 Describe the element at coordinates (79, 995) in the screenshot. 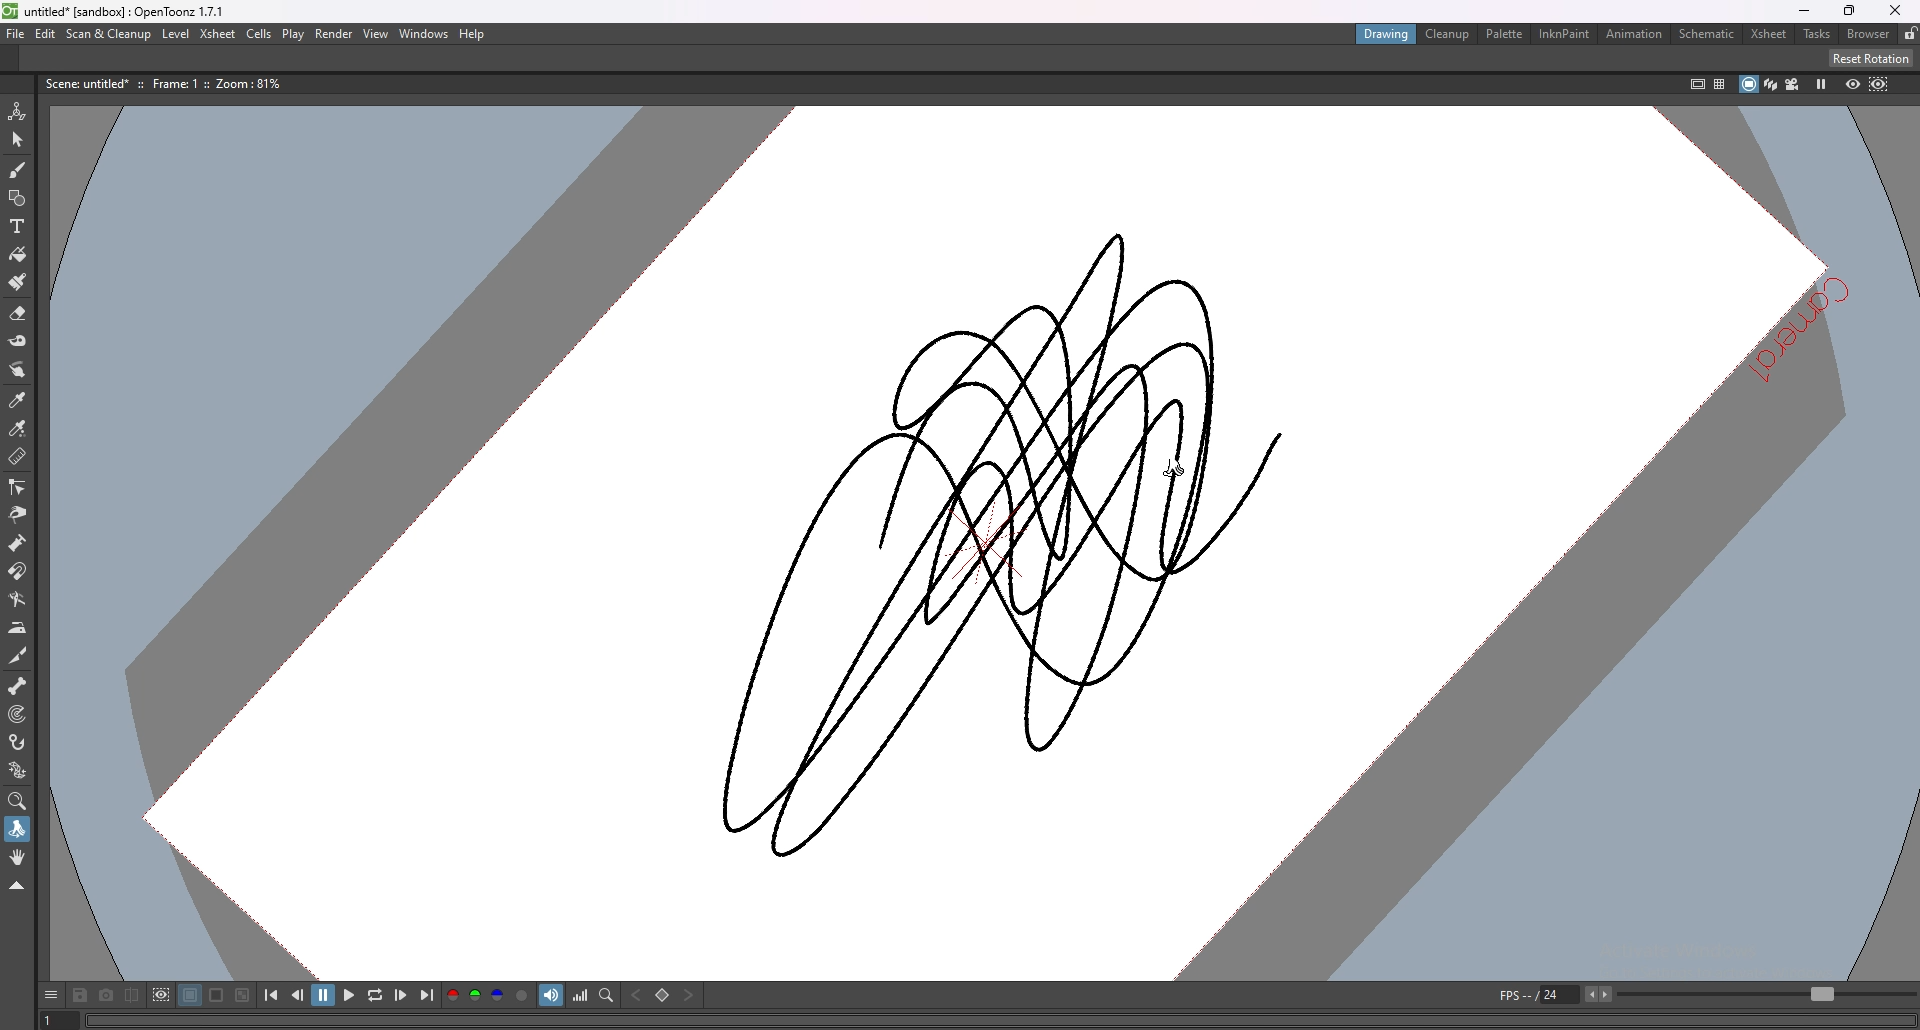

I see `save` at that location.